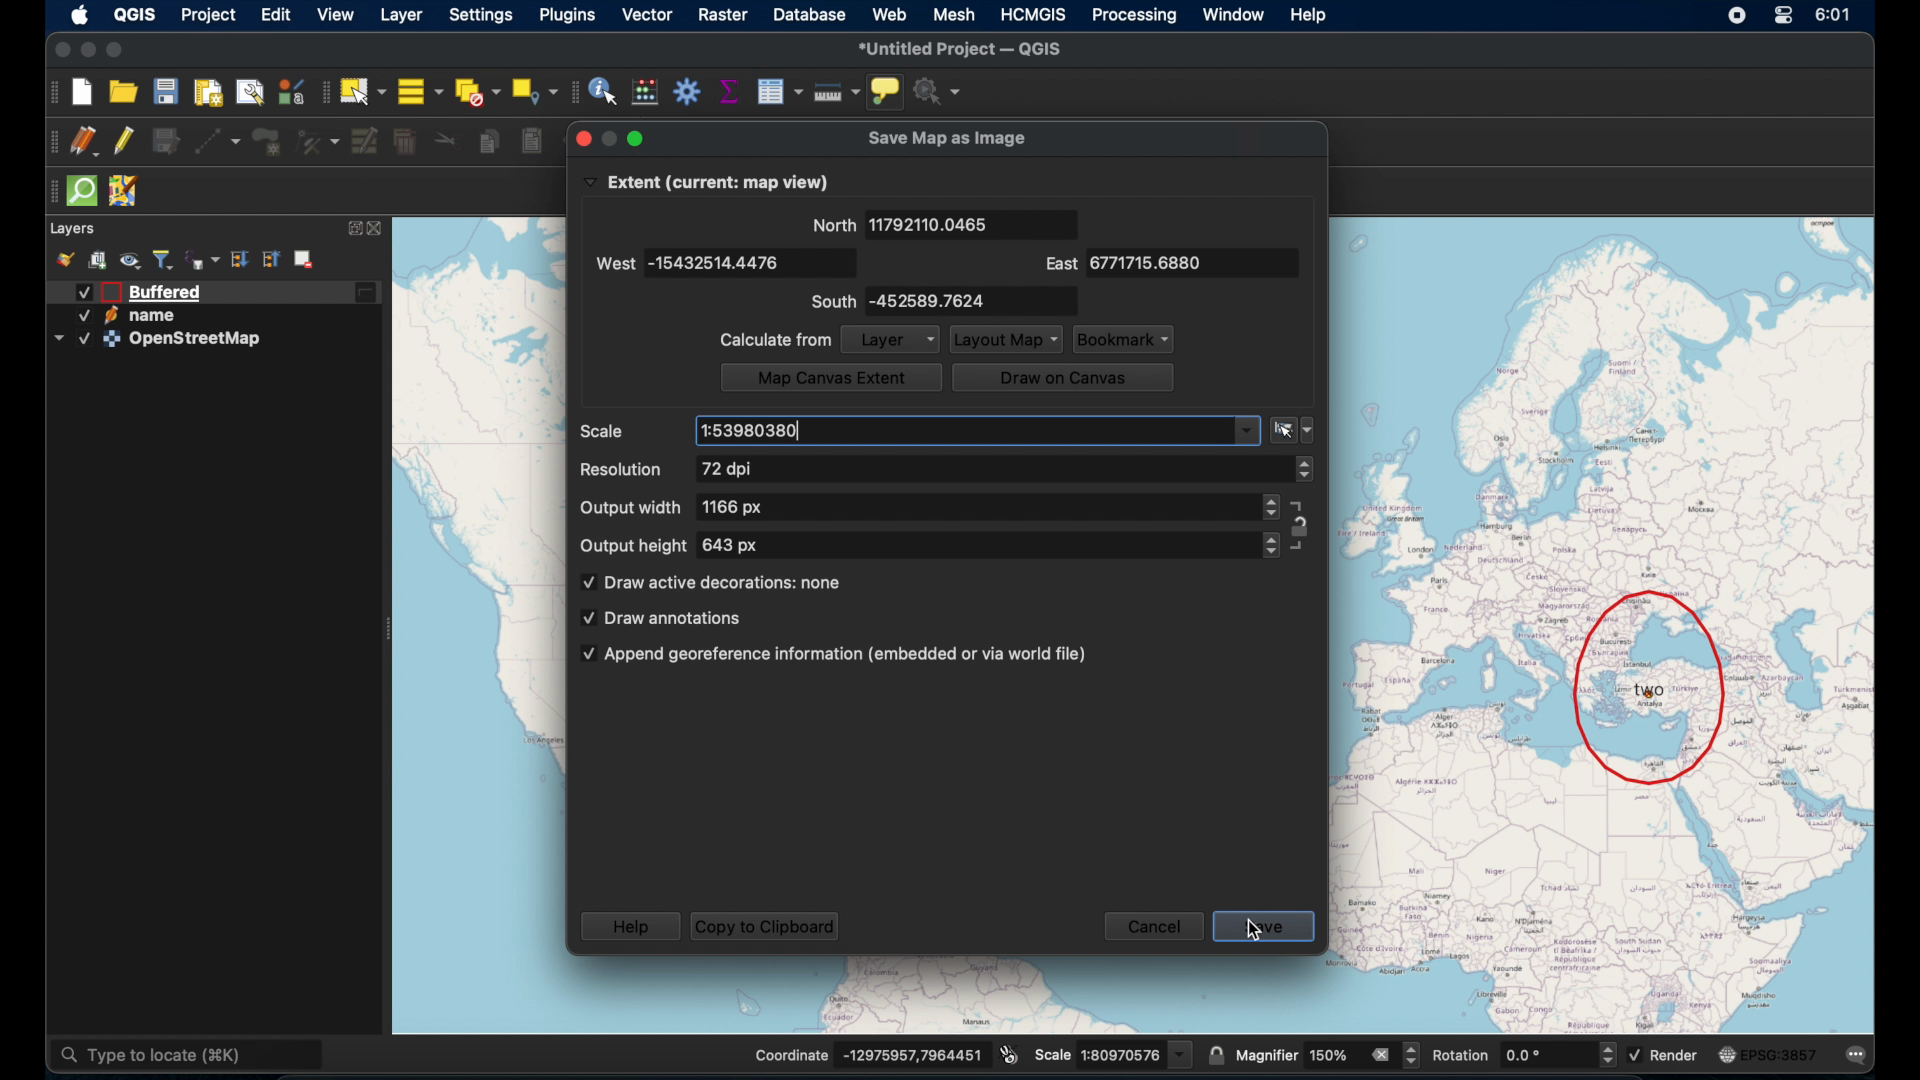  I want to click on icon, so click(112, 339).